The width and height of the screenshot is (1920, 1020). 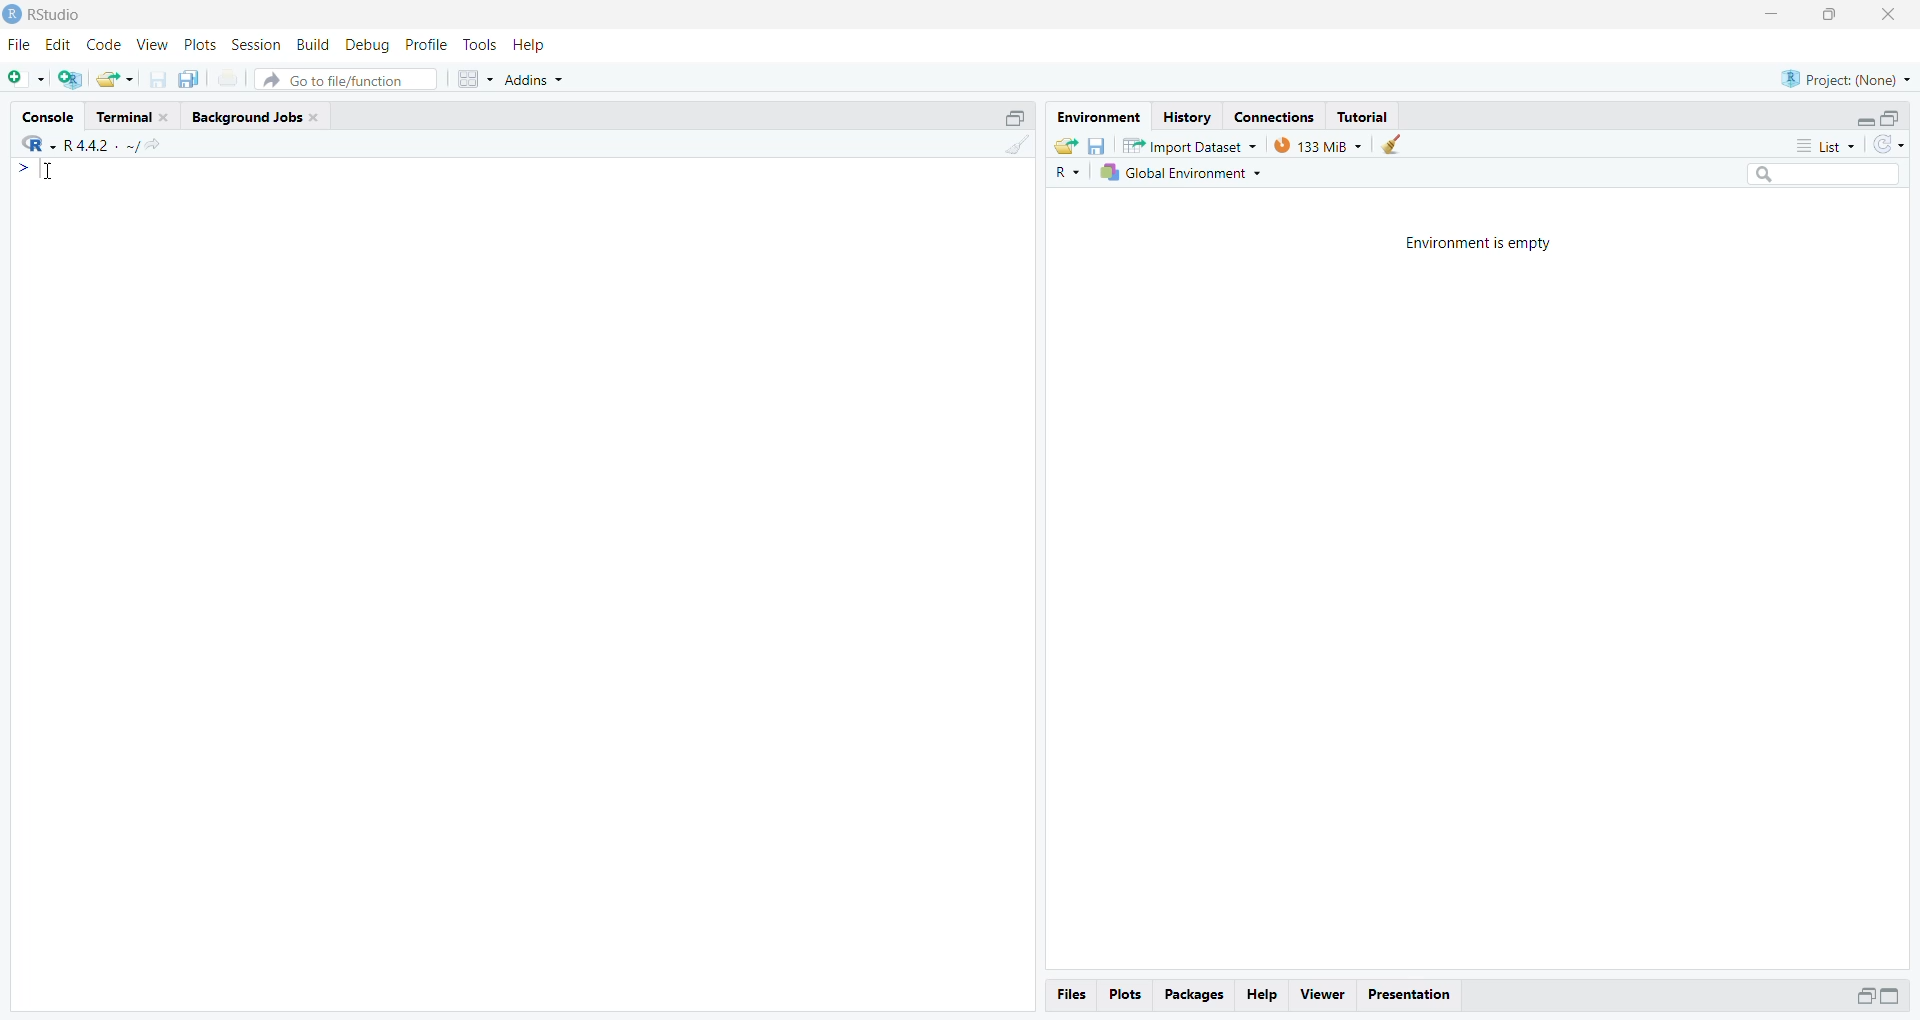 I want to click on Plots, so click(x=204, y=44).